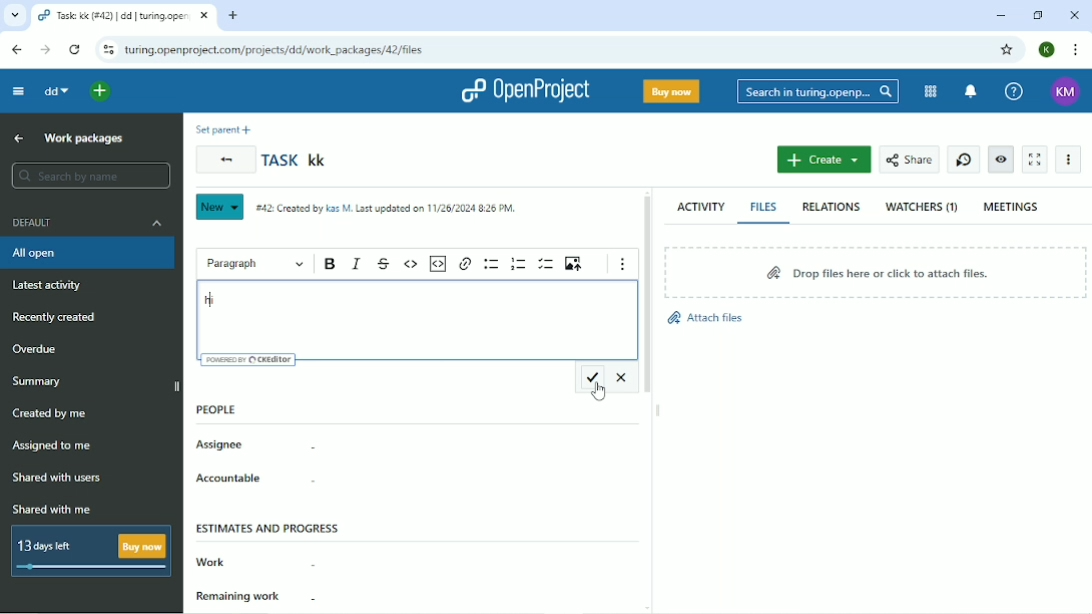 This screenshot has height=614, width=1092. Describe the element at coordinates (53, 413) in the screenshot. I see `Created by me` at that location.